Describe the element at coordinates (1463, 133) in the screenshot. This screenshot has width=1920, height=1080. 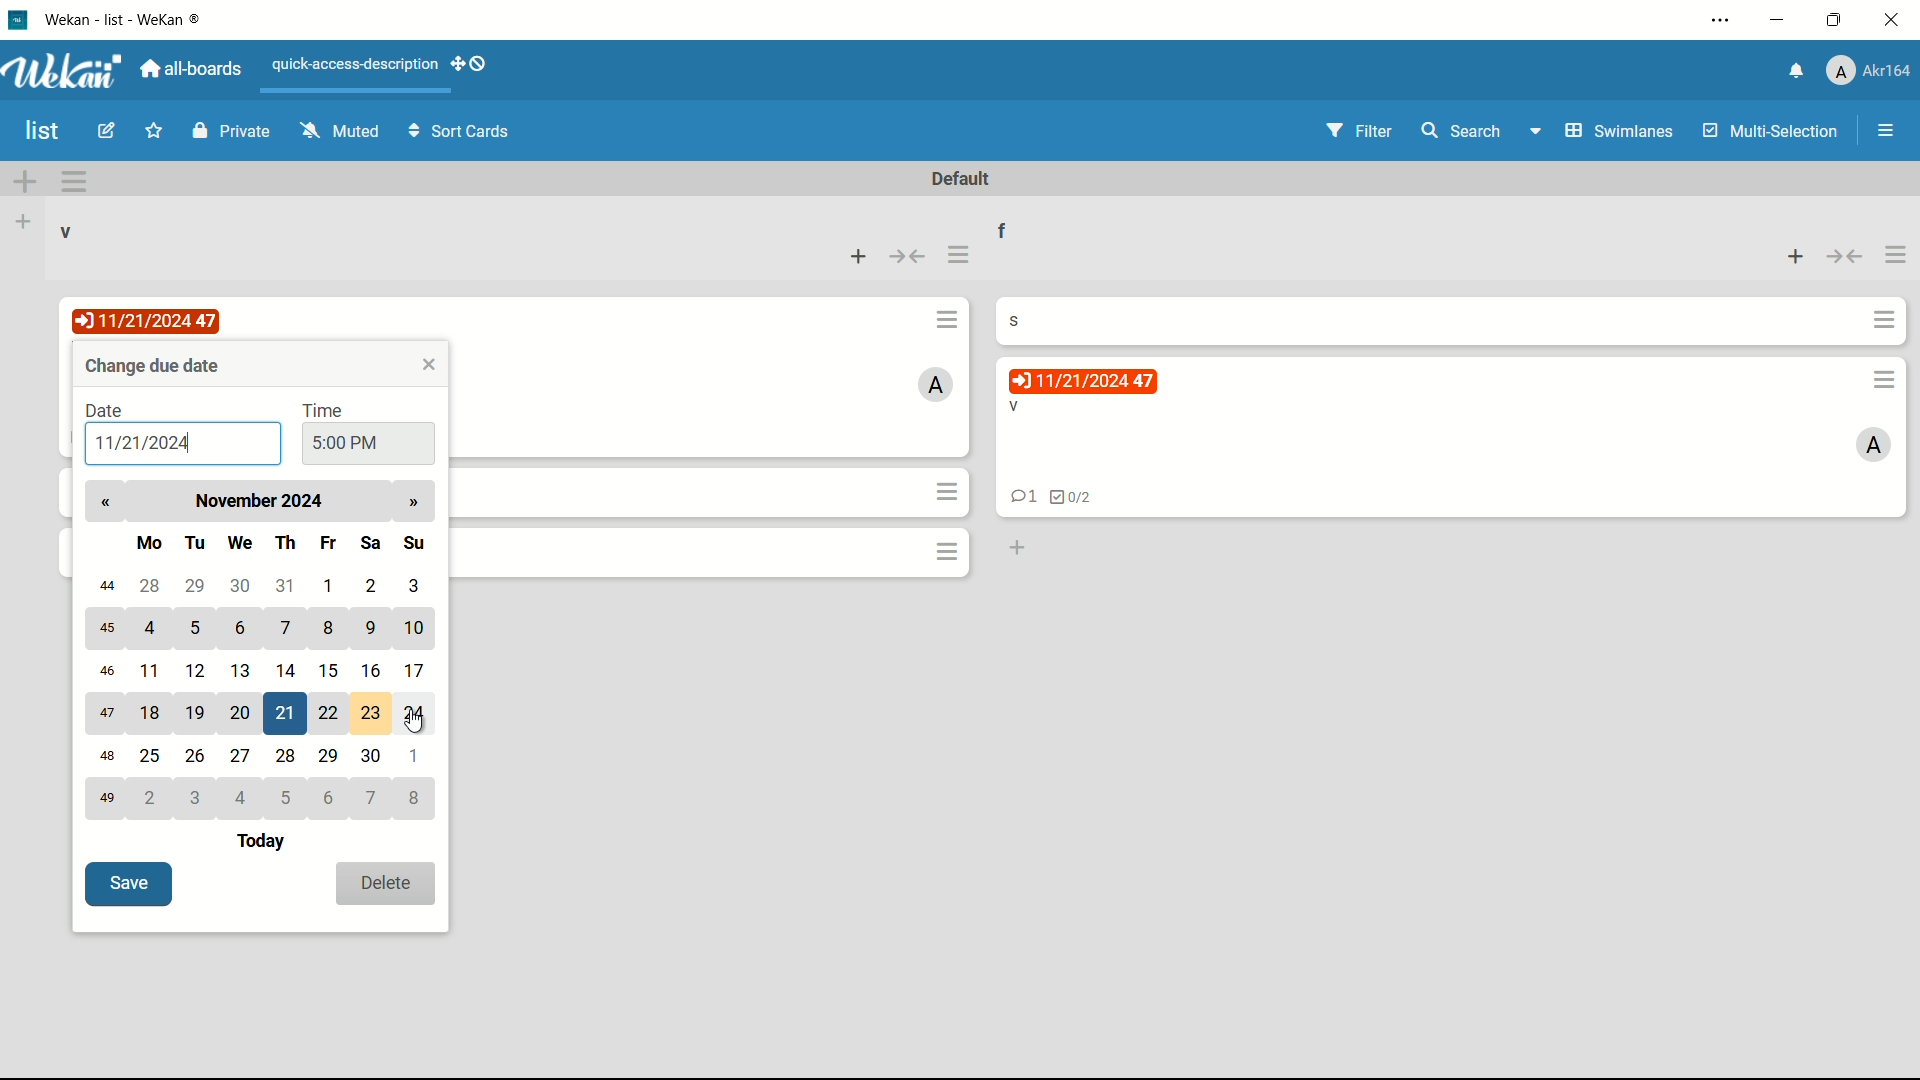
I see `search` at that location.